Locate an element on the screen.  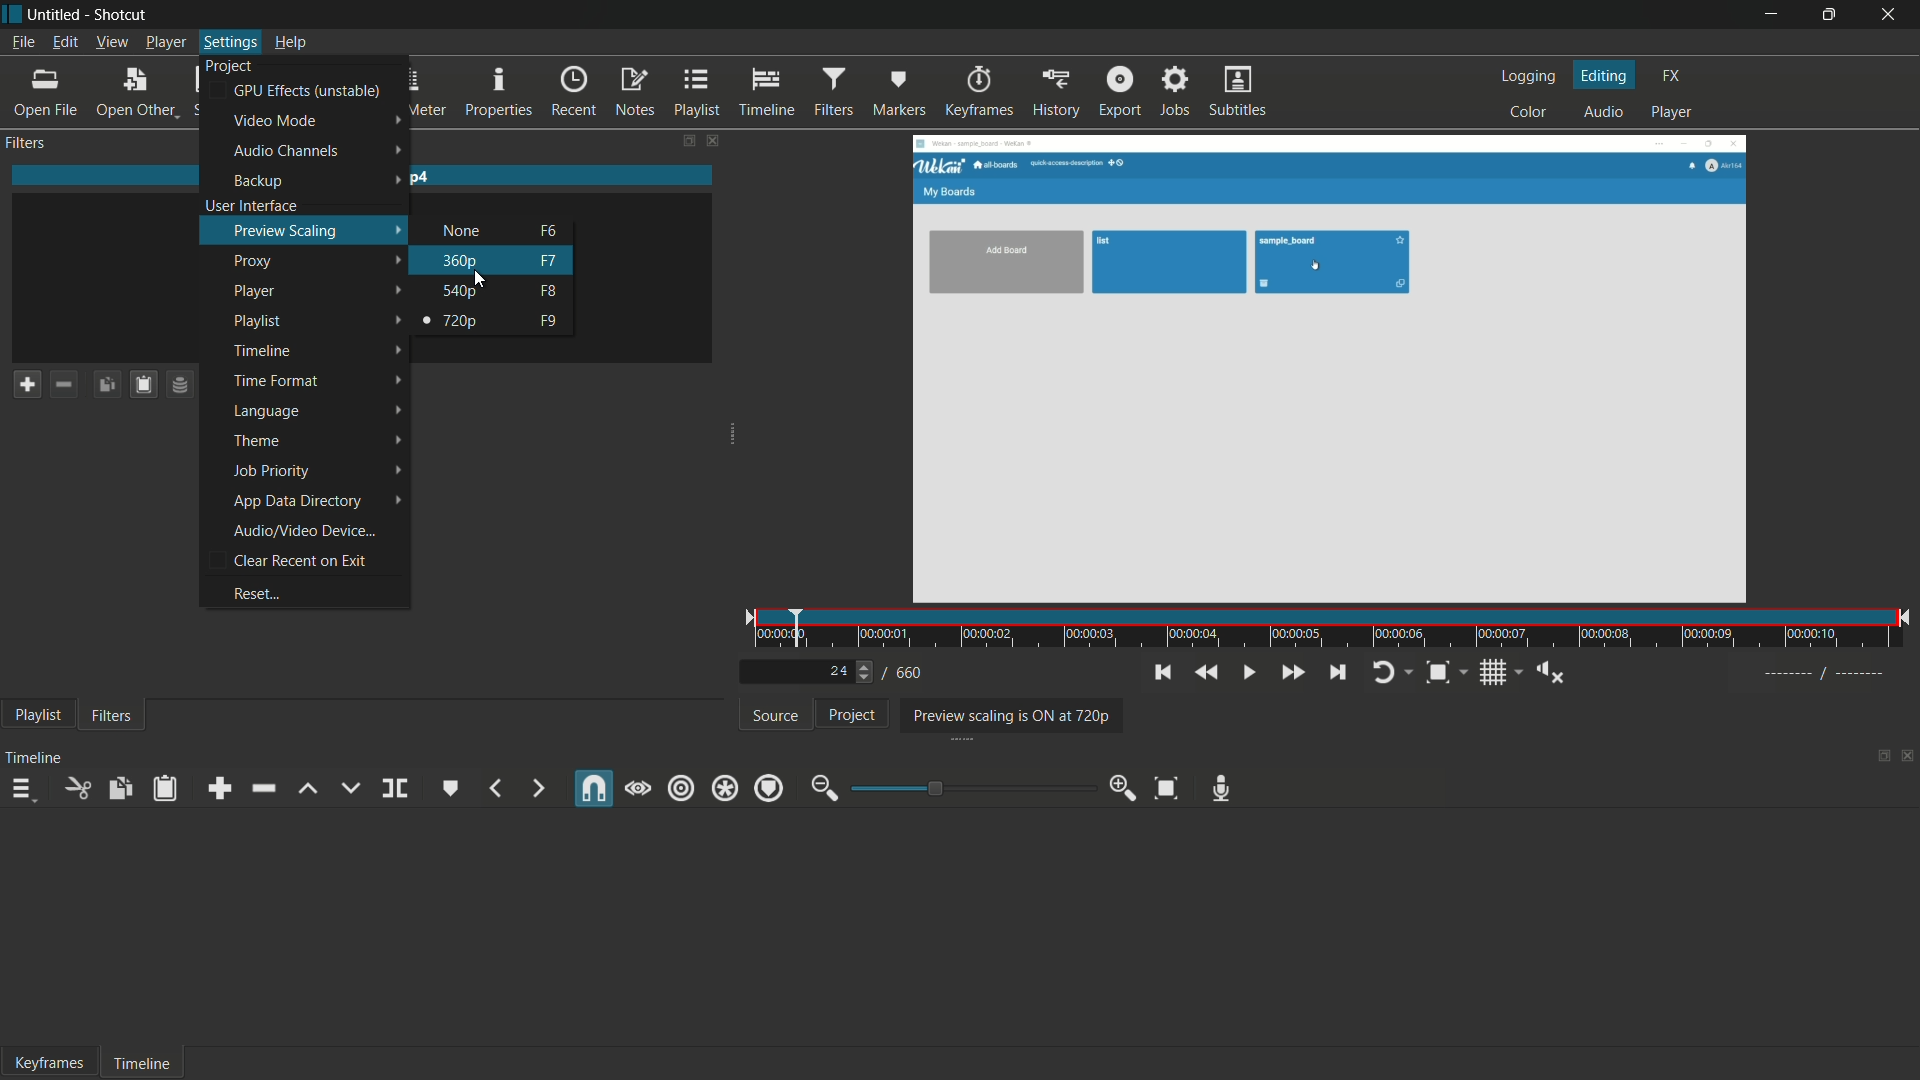
playlist is located at coordinates (259, 321).